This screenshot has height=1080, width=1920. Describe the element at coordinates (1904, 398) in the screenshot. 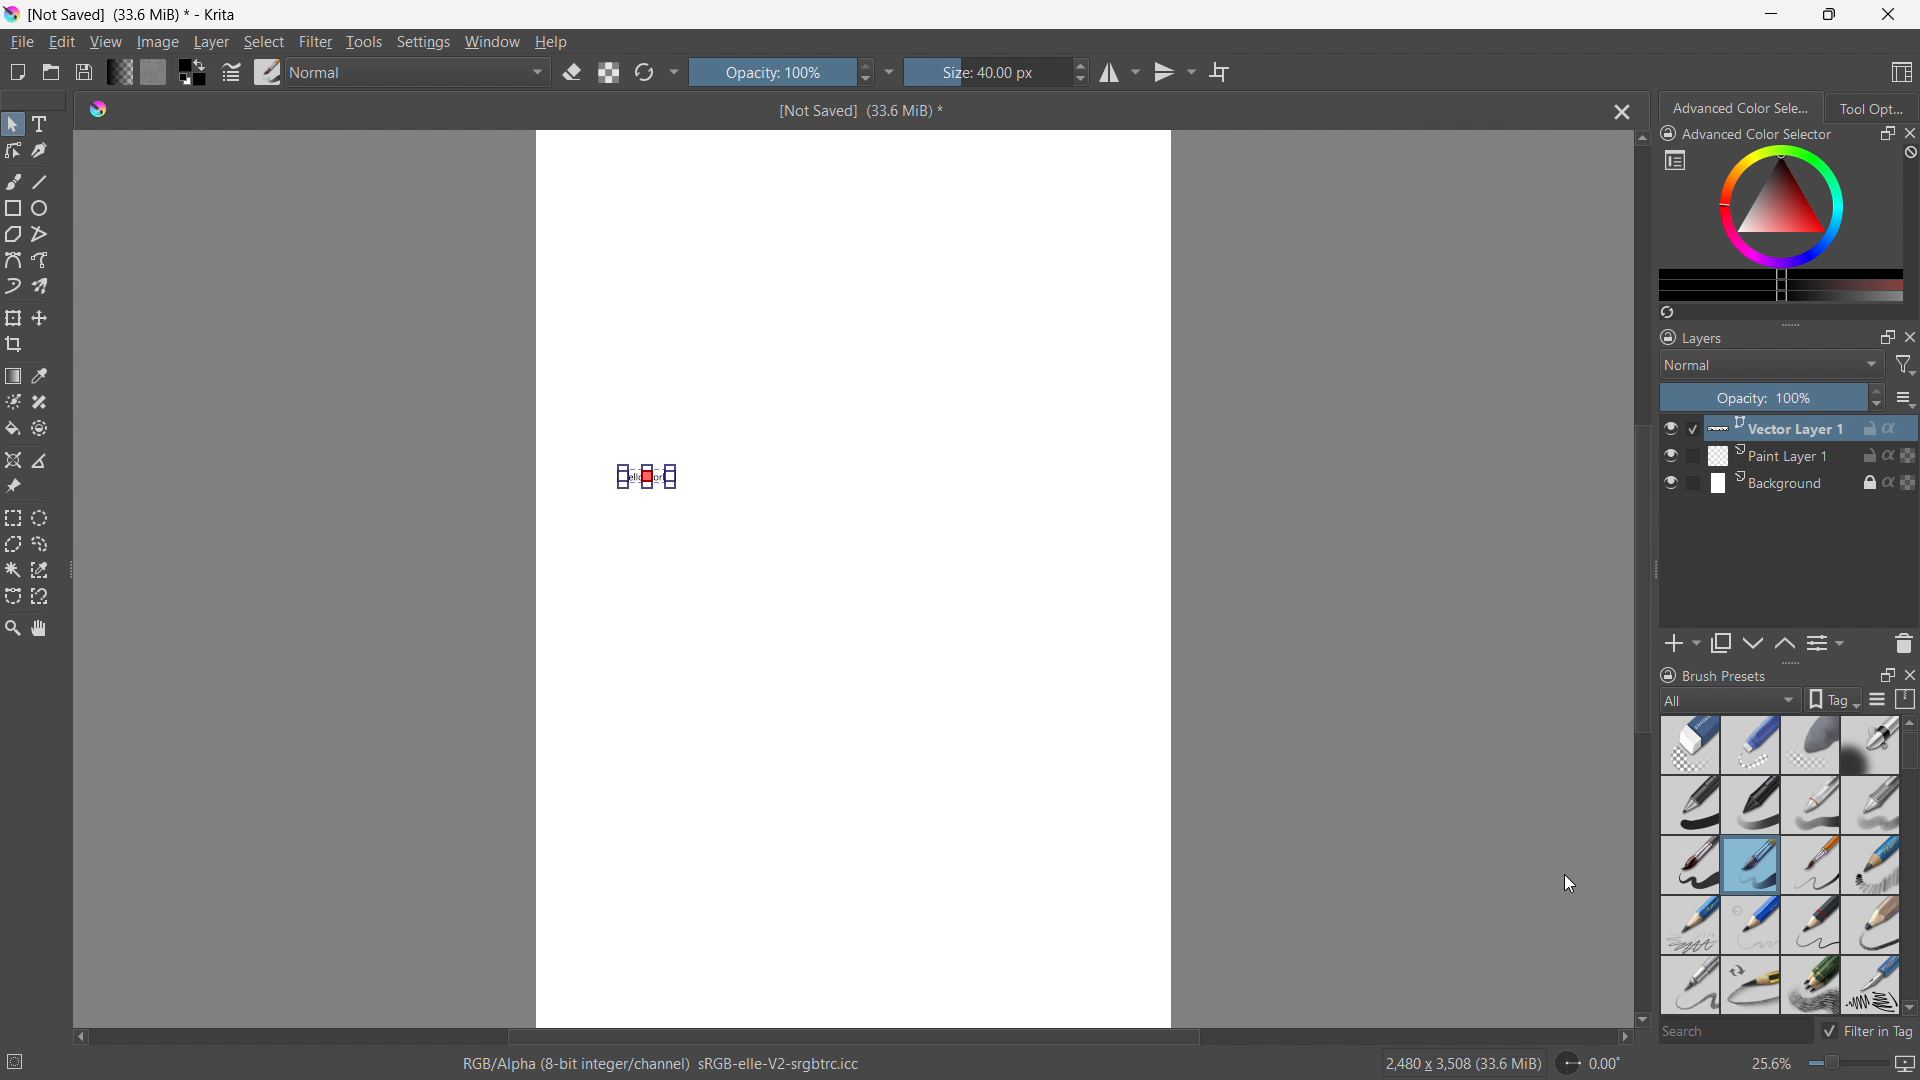

I see `options` at that location.